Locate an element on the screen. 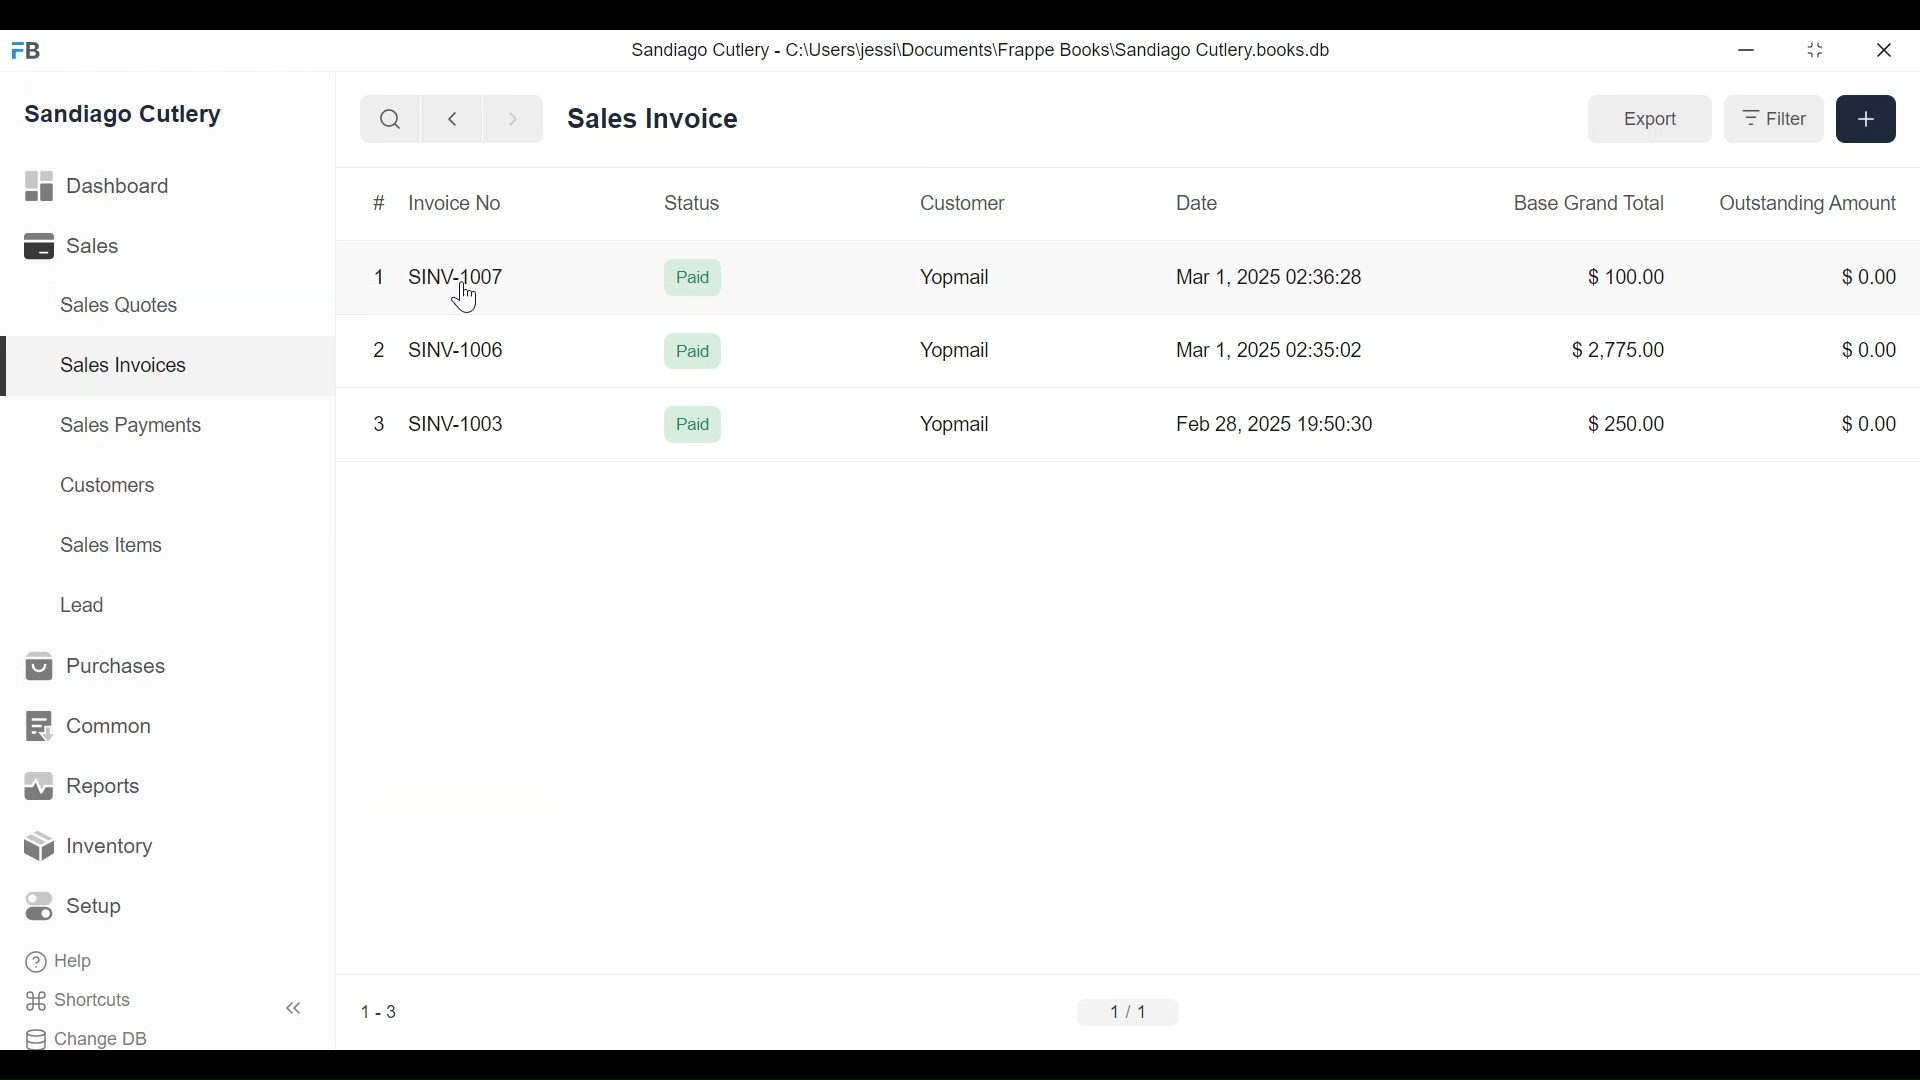 The height and width of the screenshot is (1080, 1920). Sales invoice is located at coordinates (652, 120).